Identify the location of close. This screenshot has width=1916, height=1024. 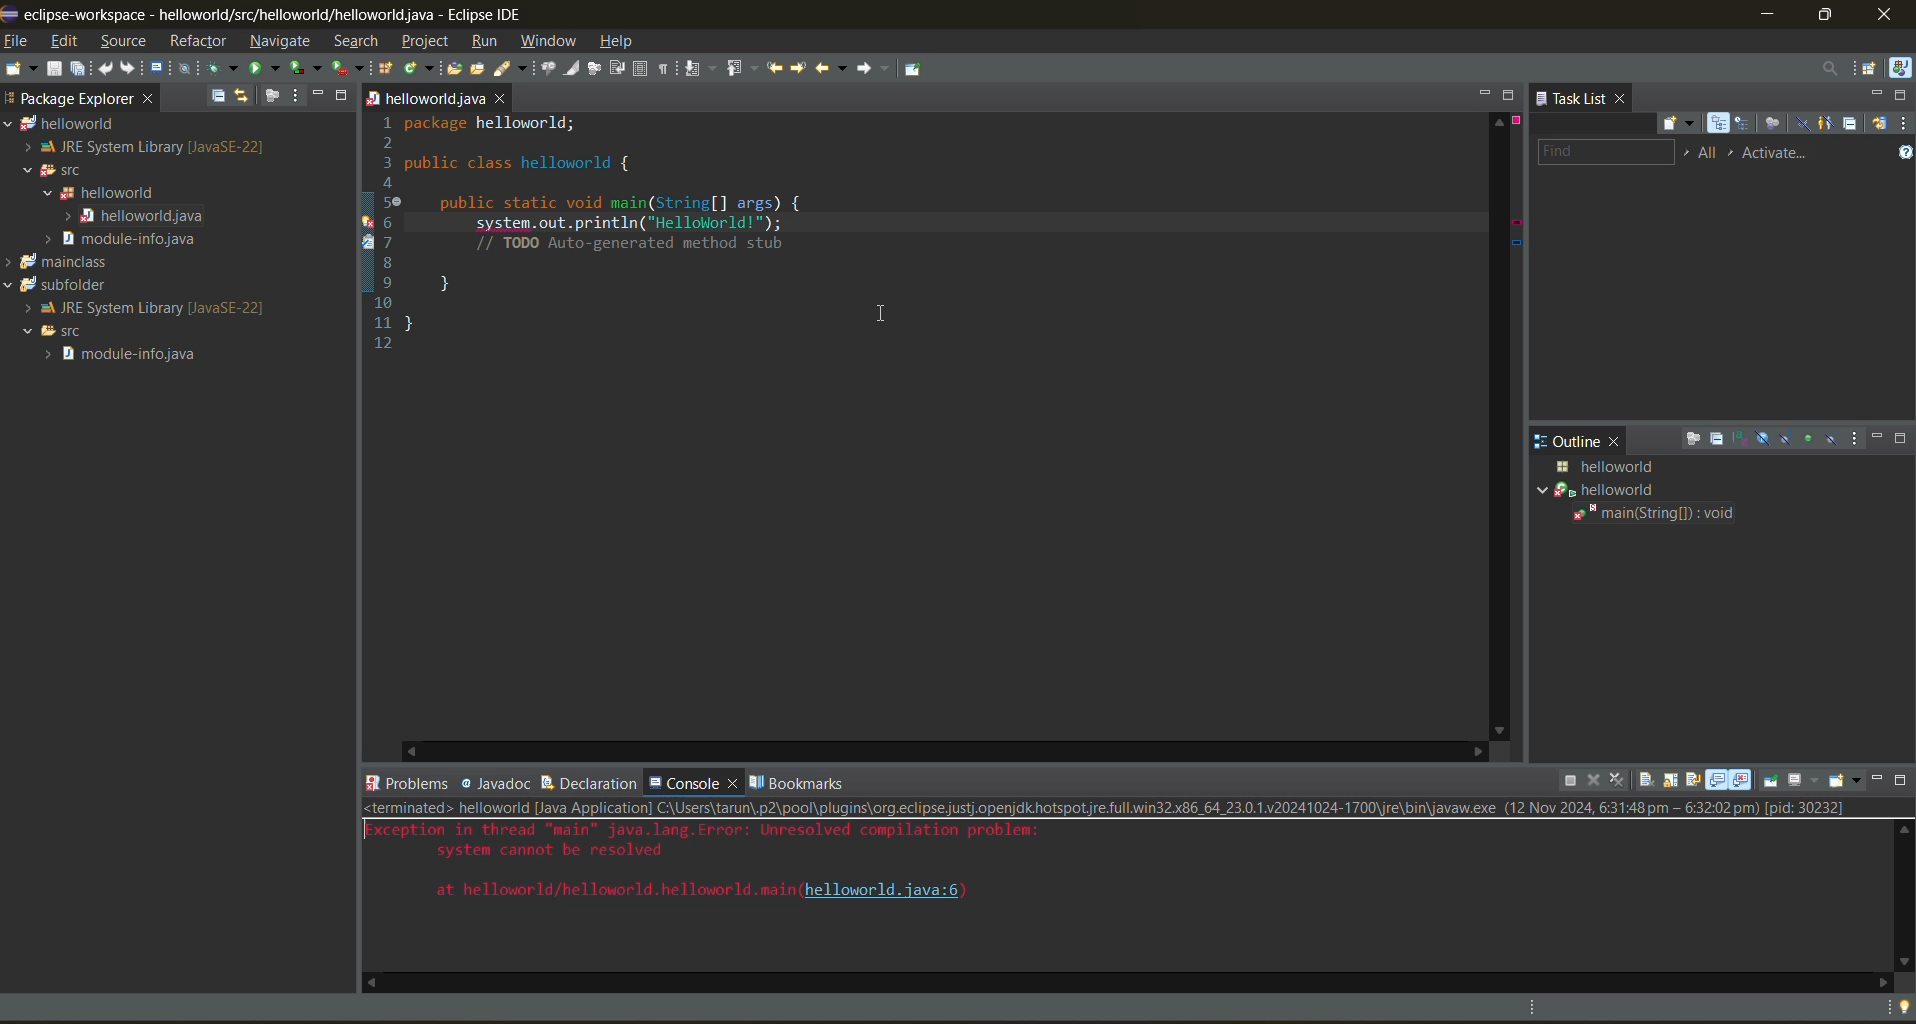
(149, 102).